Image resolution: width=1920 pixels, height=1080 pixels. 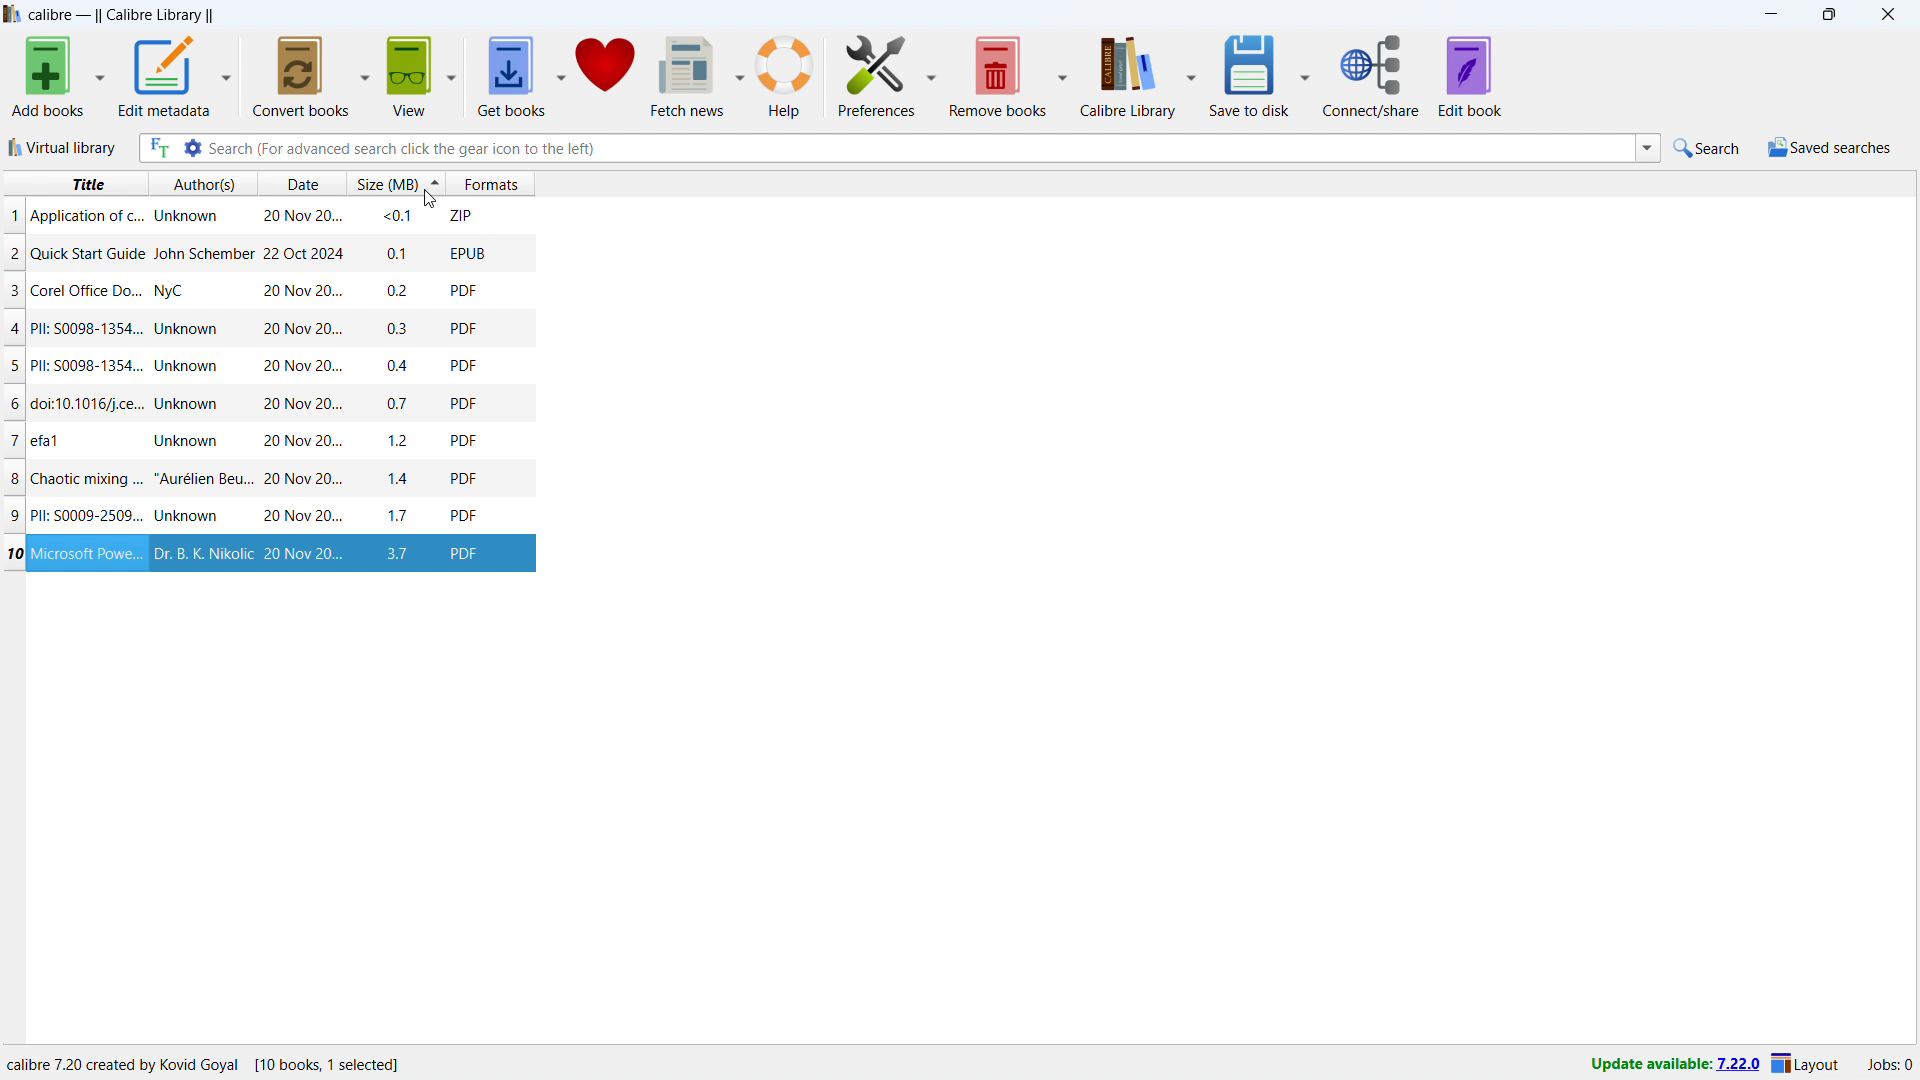 I want to click on search history, so click(x=1647, y=150).